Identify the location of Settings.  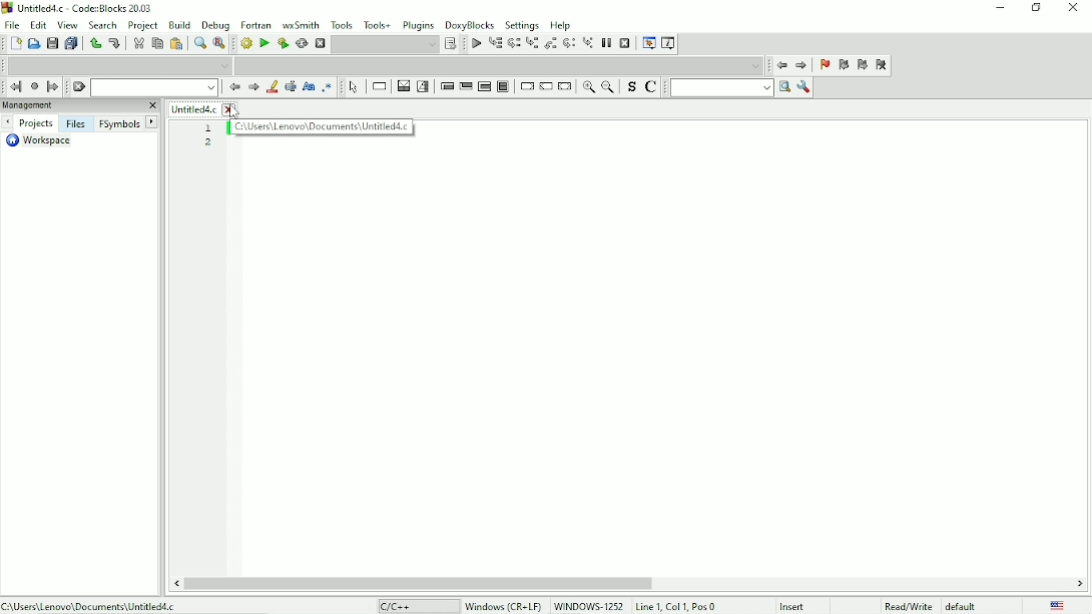
(522, 25).